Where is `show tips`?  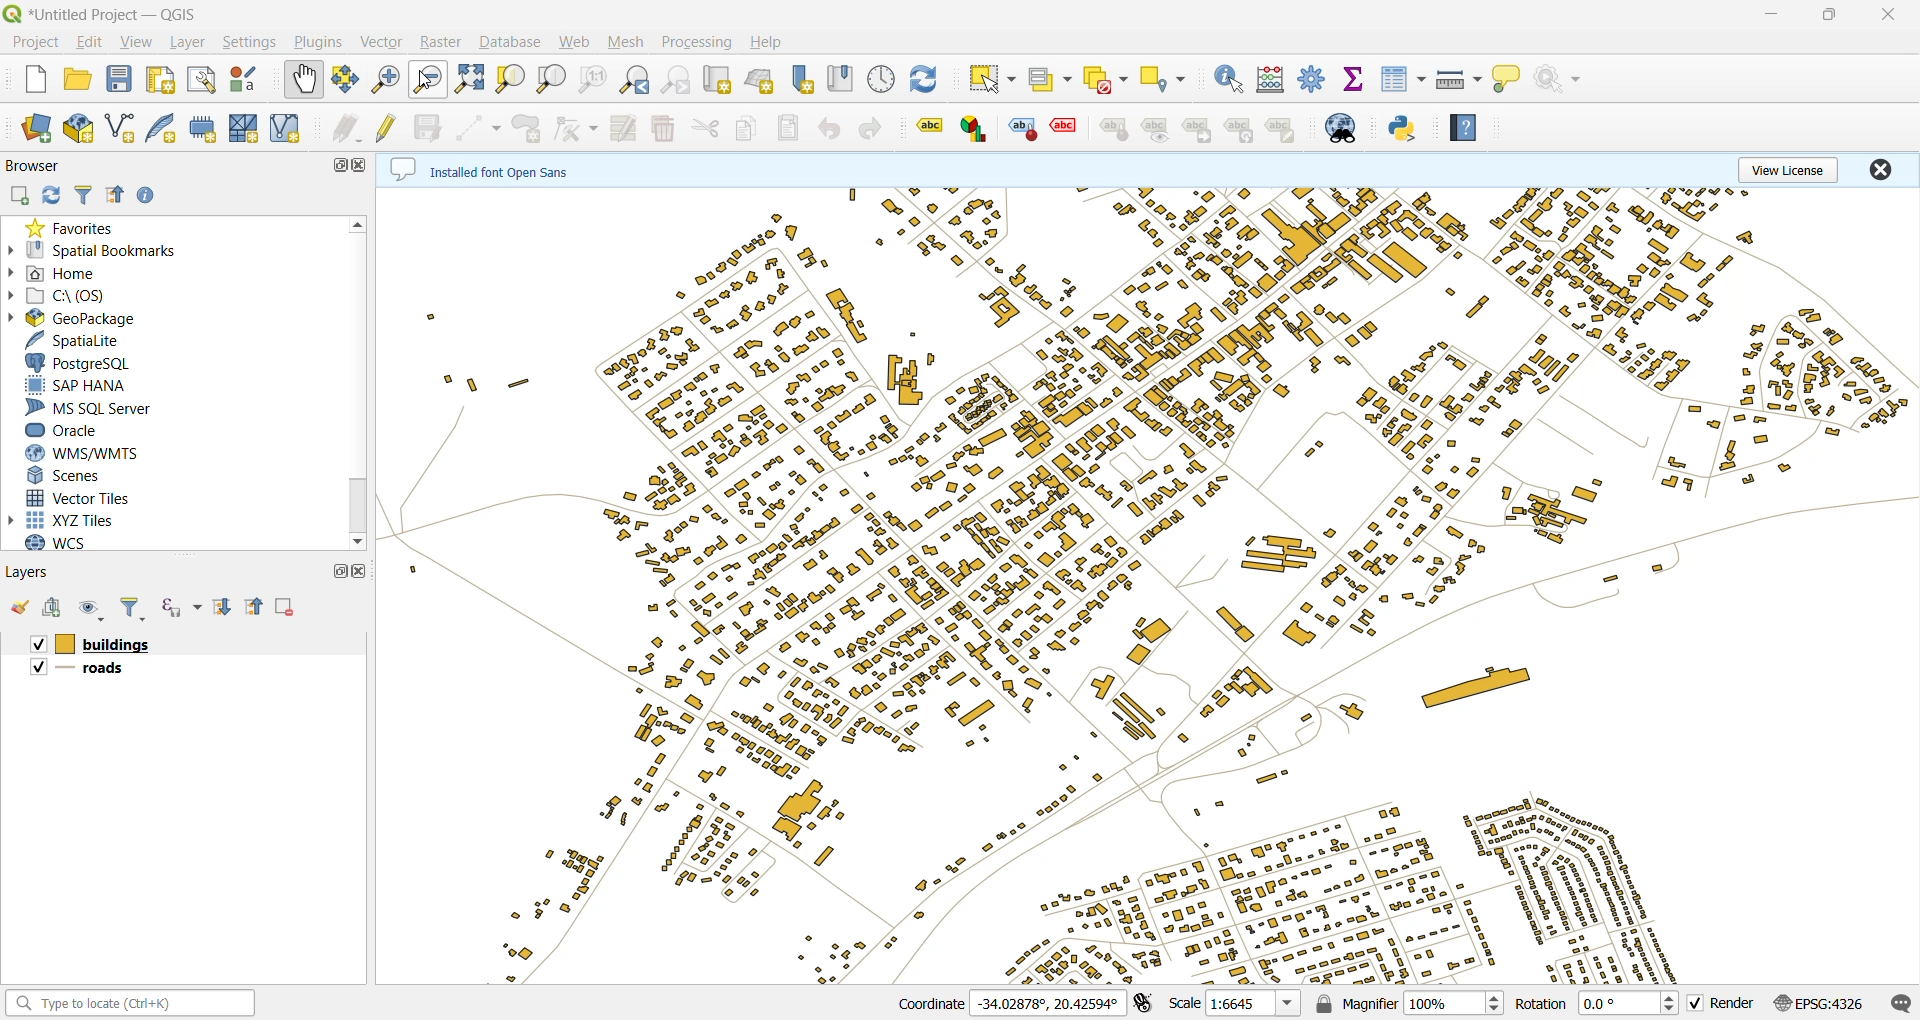 show tips is located at coordinates (1506, 81).